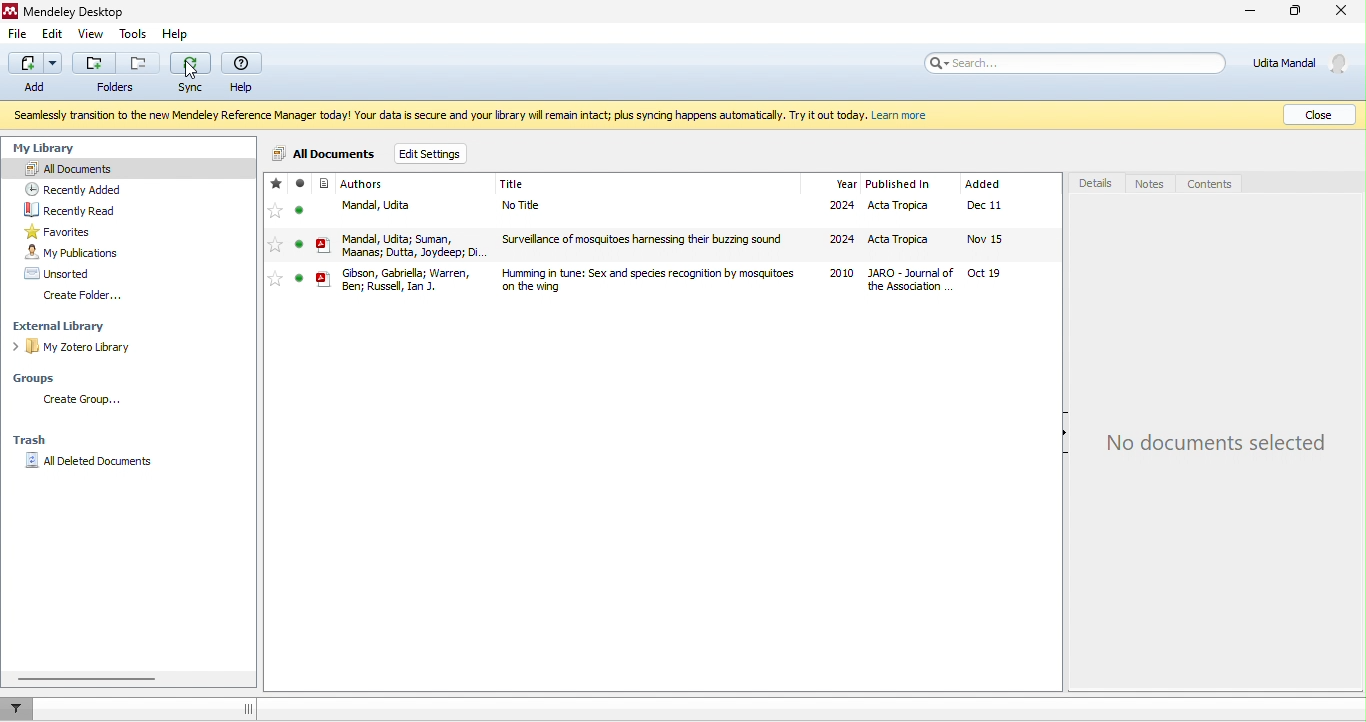 The height and width of the screenshot is (722, 1366). What do you see at coordinates (432, 152) in the screenshot?
I see `edit settings` at bounding box center [432, 152].